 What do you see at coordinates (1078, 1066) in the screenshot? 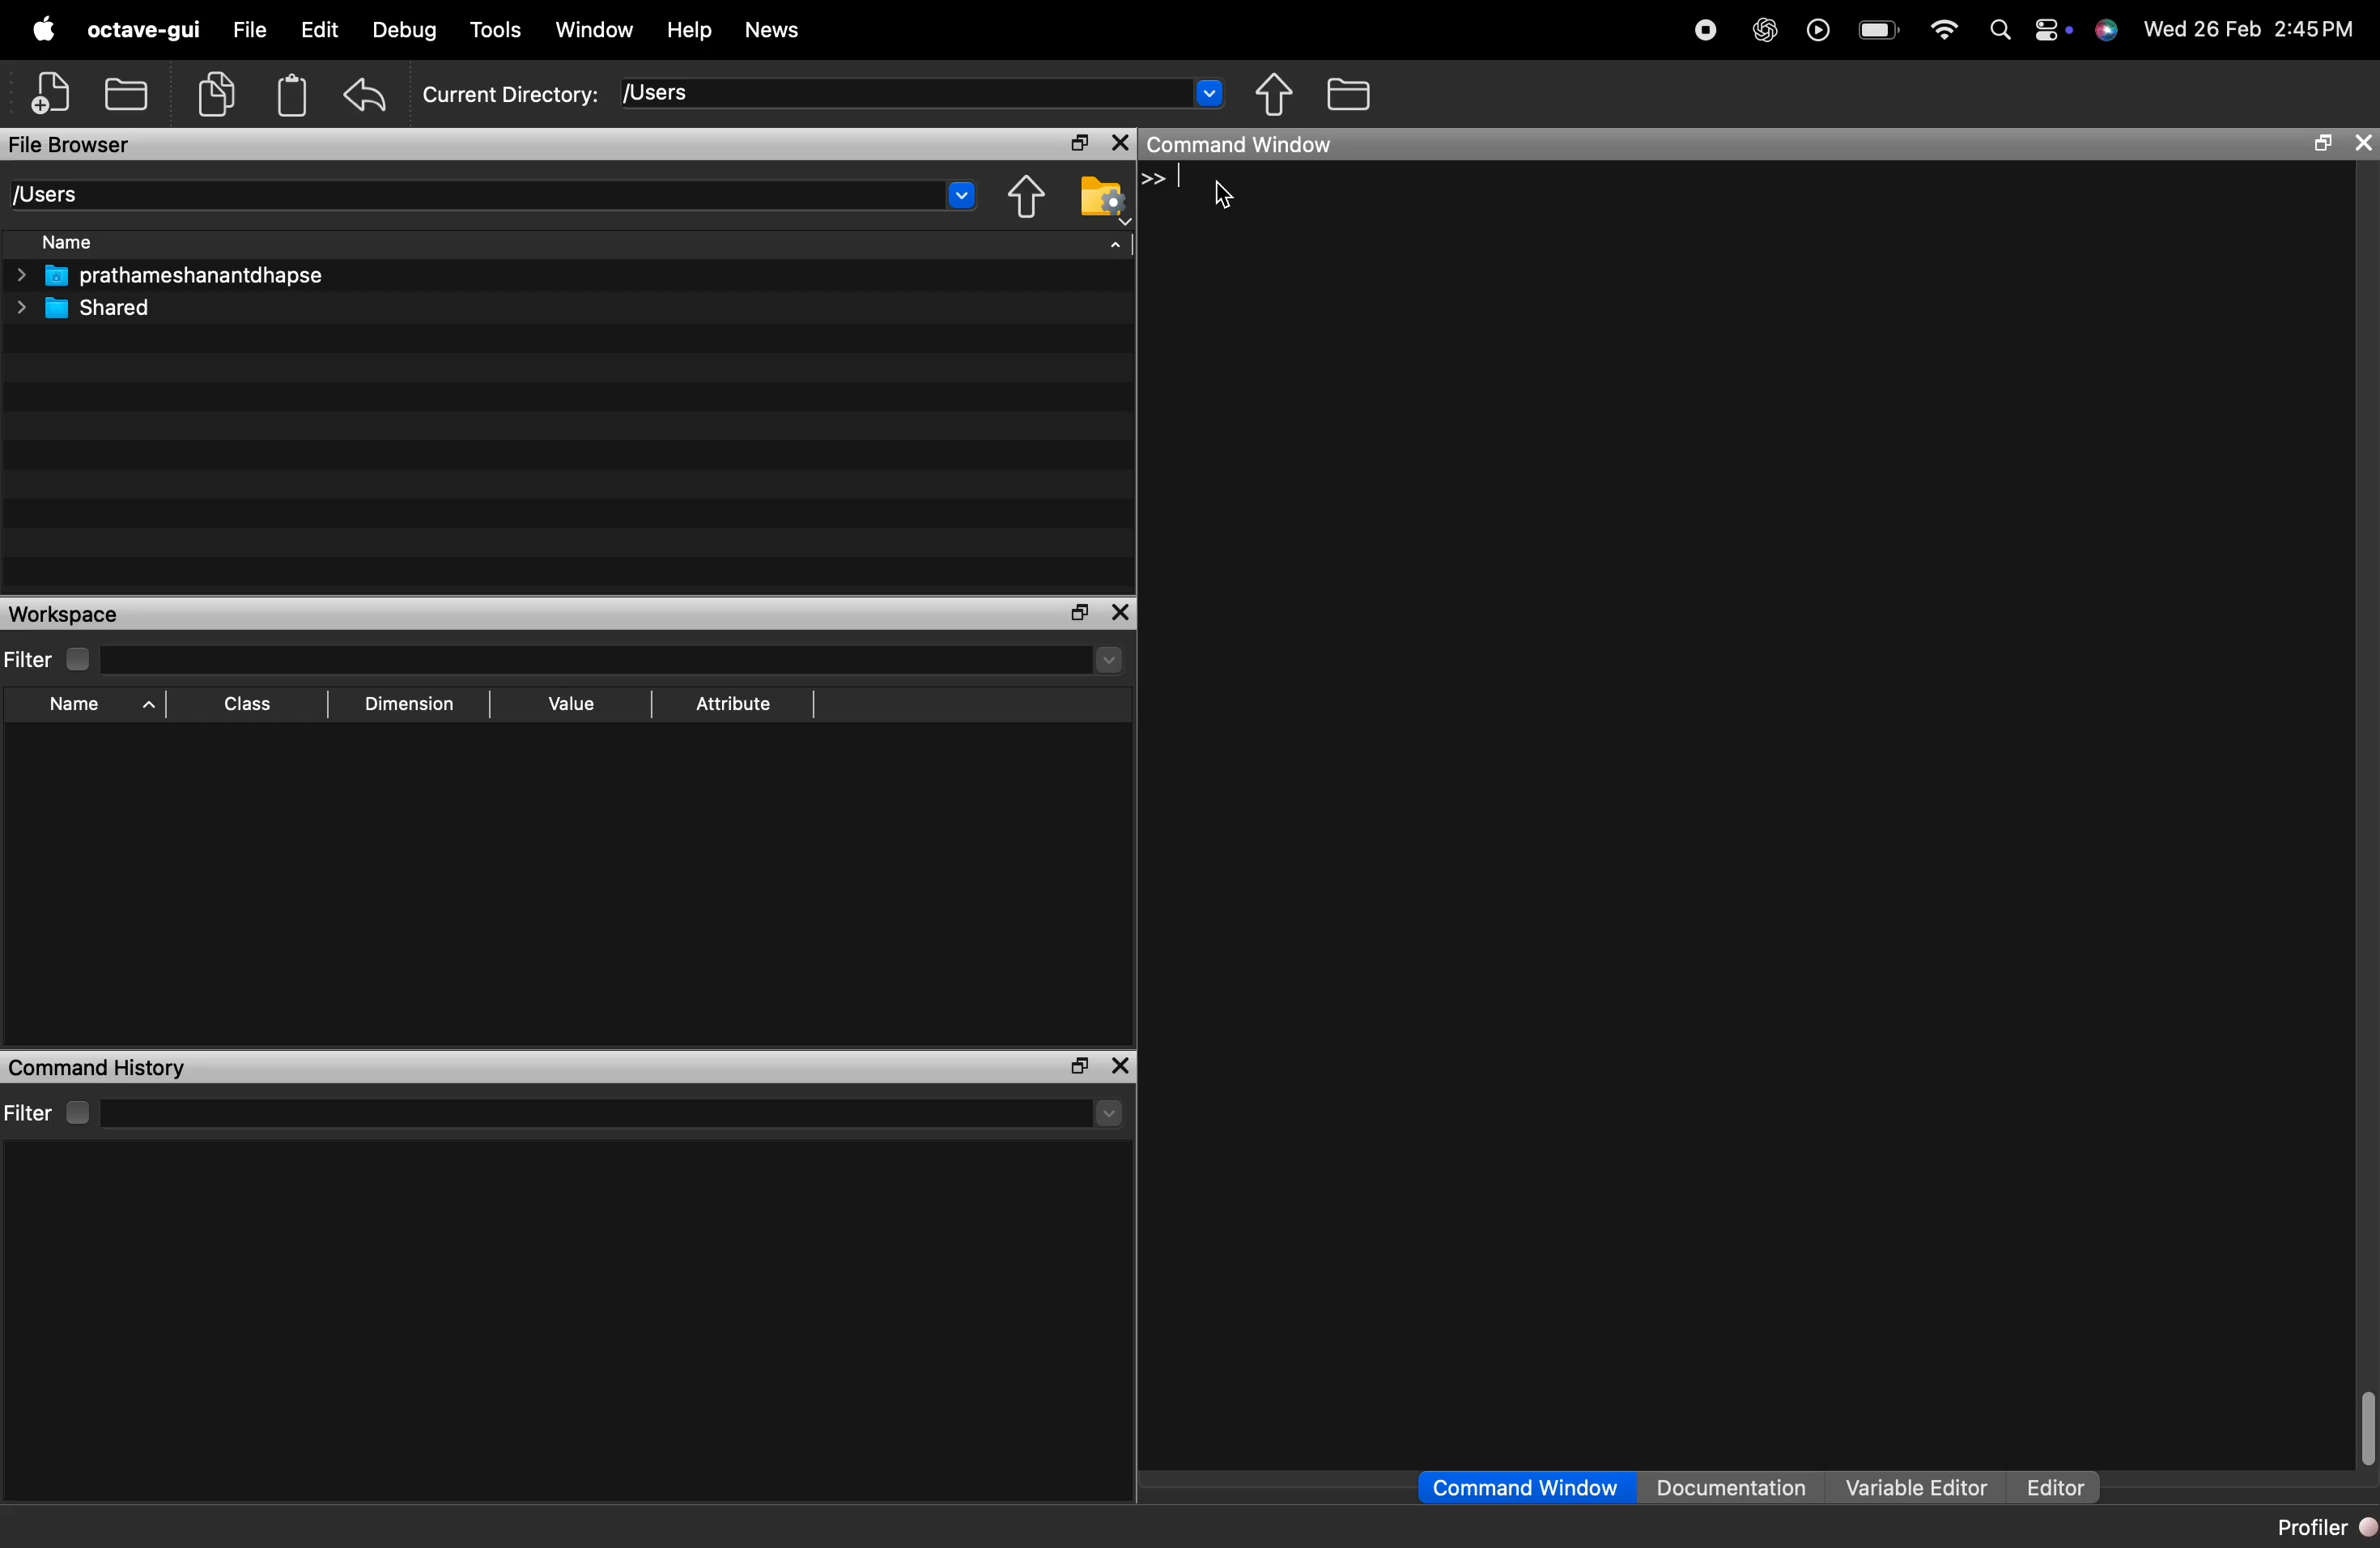
I see `maximise` at bounding box center [1078, 1066].